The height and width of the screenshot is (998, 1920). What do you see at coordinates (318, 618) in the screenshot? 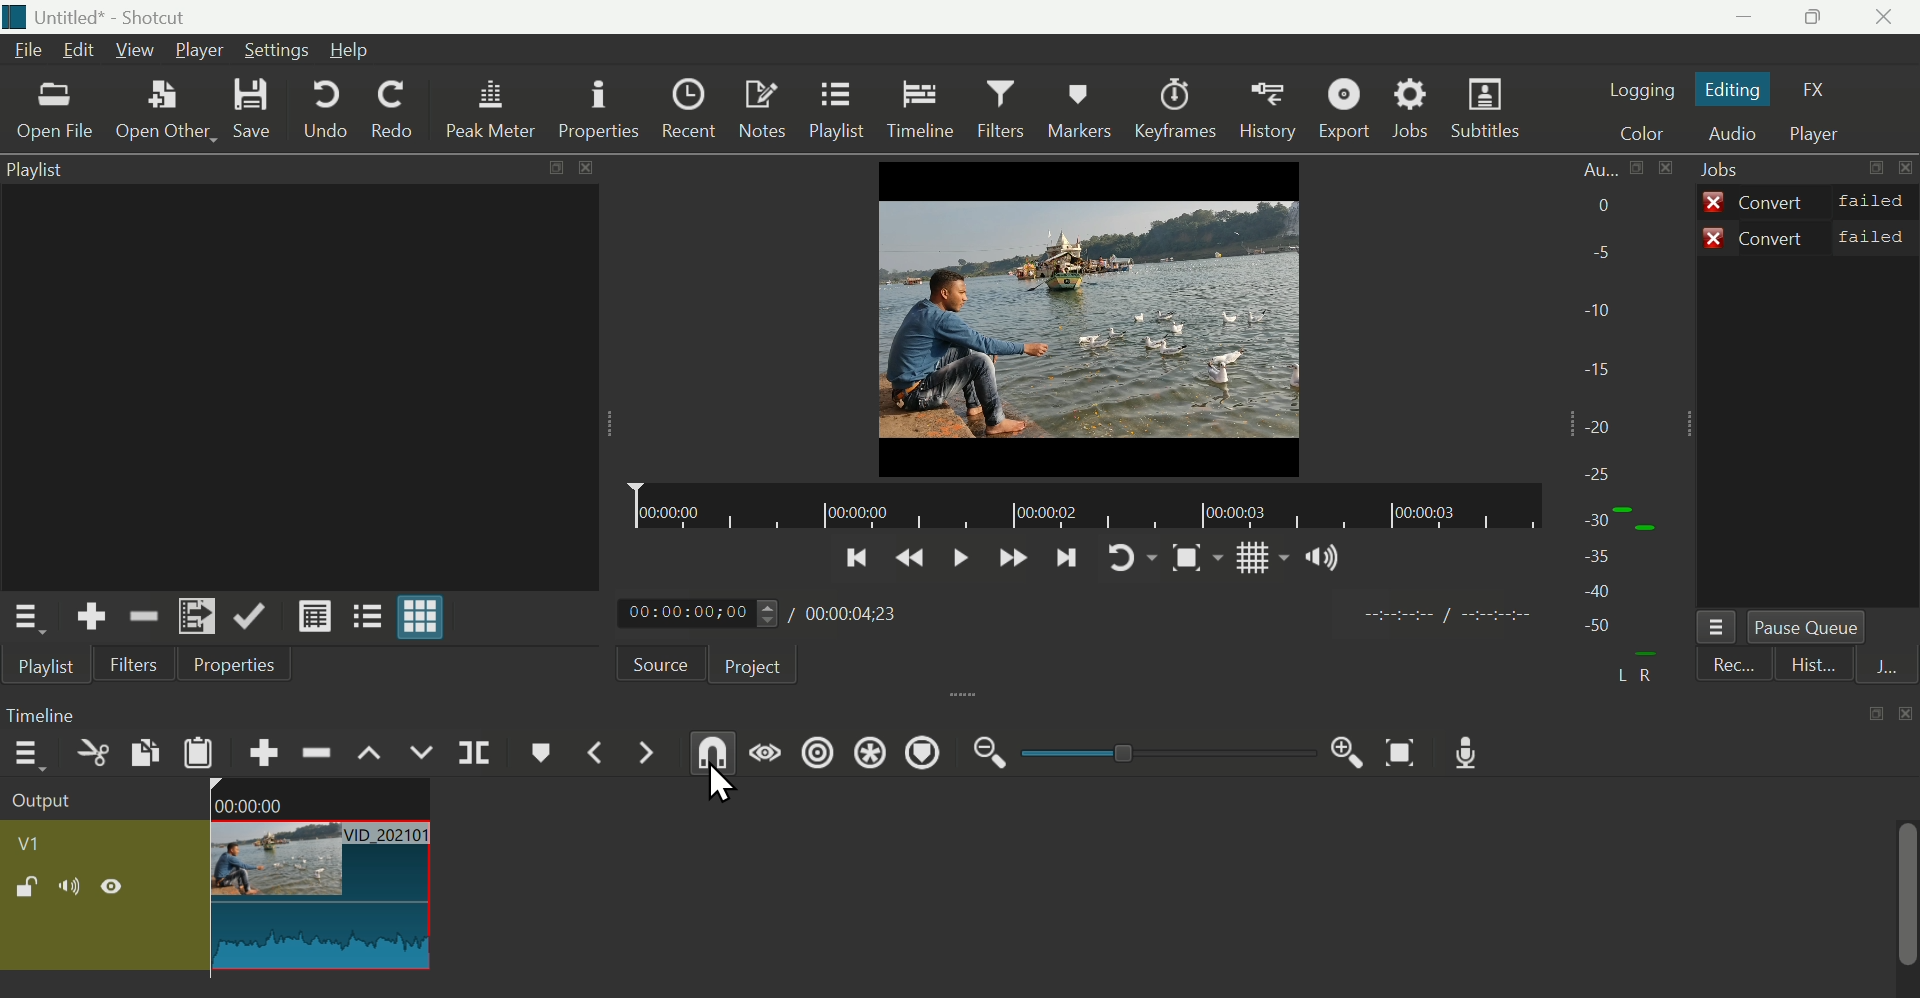
I see `View as details` at bounding box center [318, 618].